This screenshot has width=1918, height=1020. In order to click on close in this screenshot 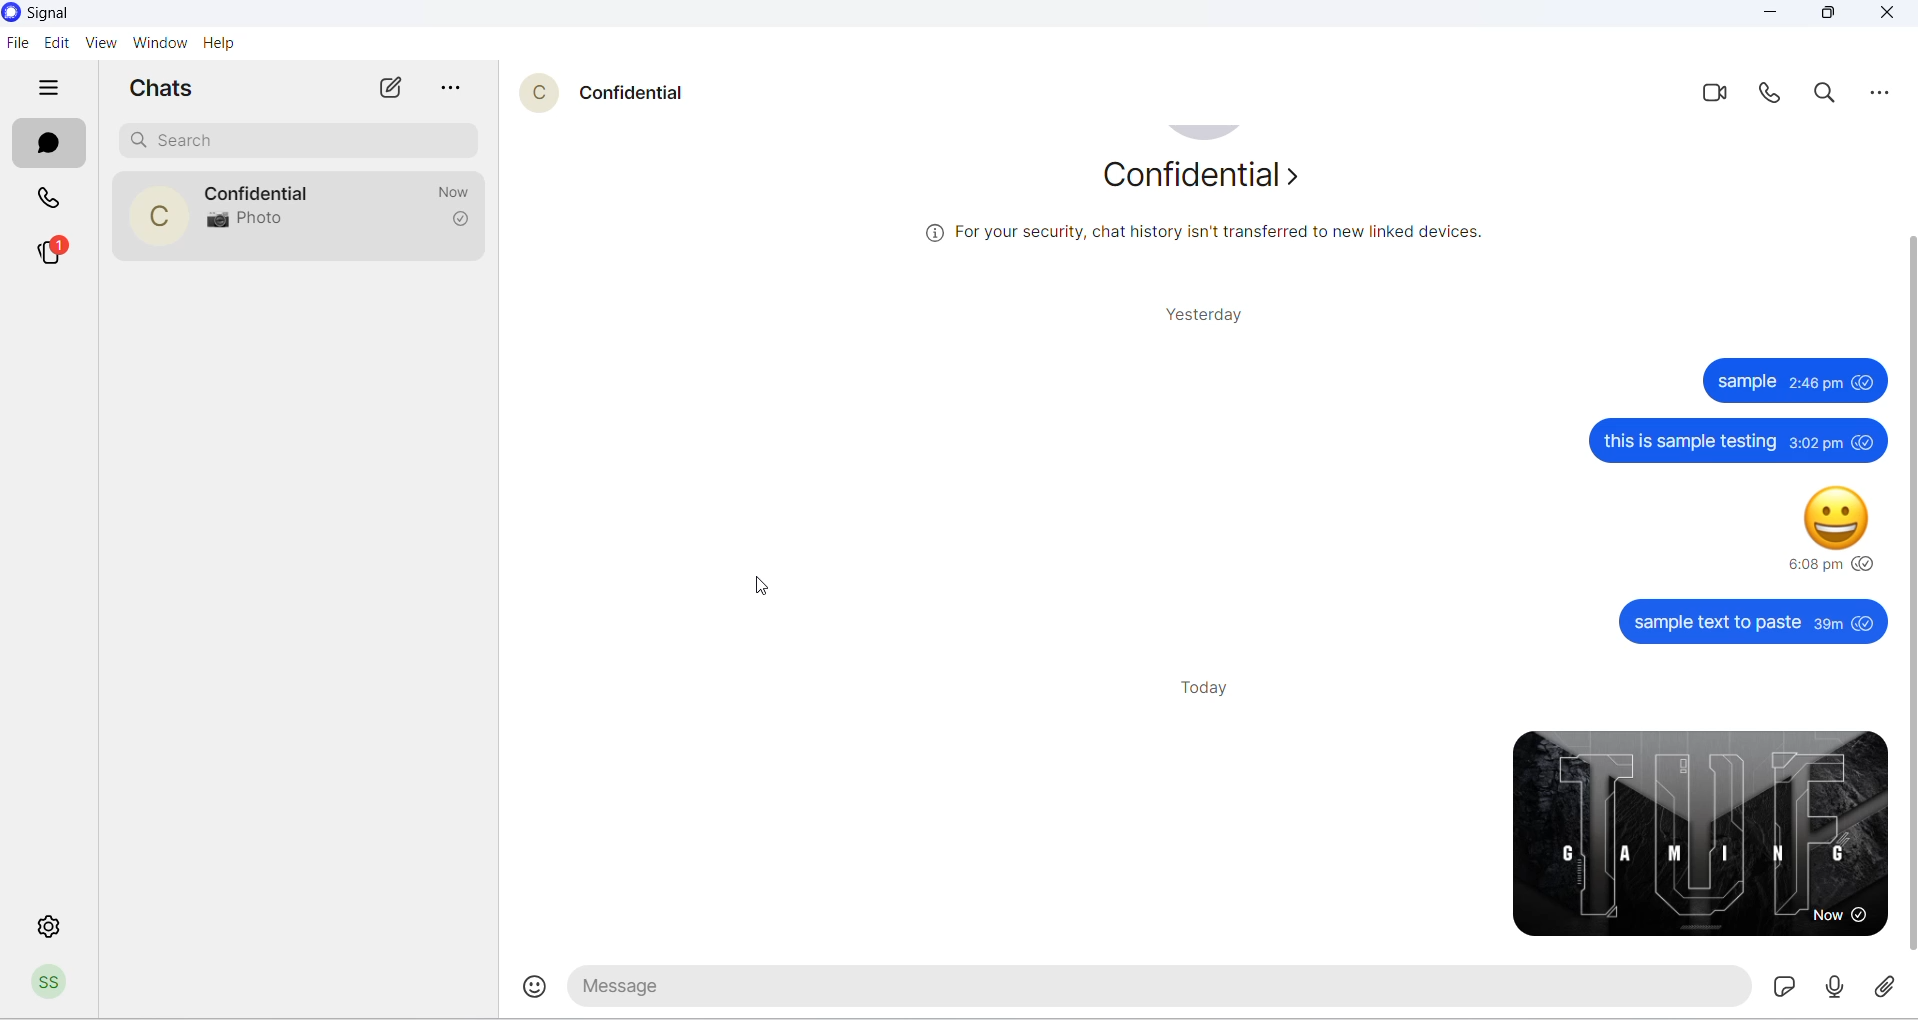, I will do `click(1885, 16)`.